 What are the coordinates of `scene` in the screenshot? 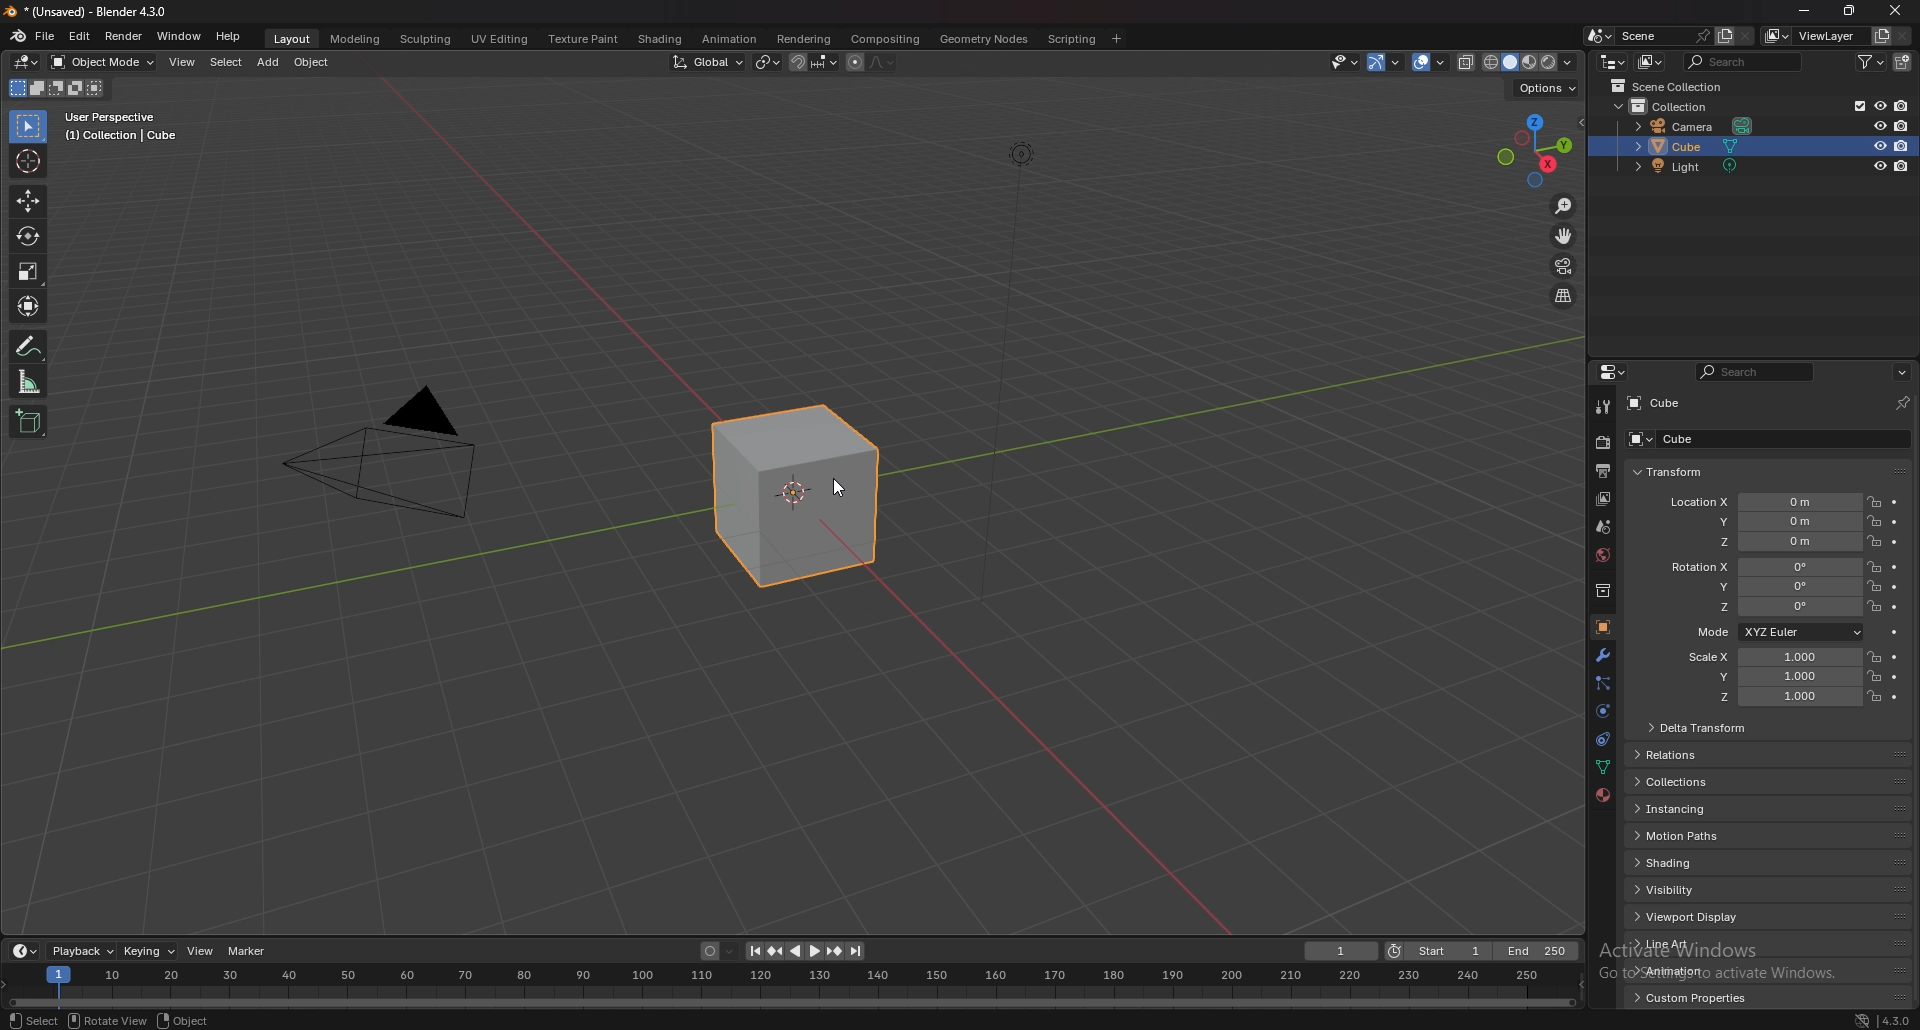 It's located at (1667, 36).